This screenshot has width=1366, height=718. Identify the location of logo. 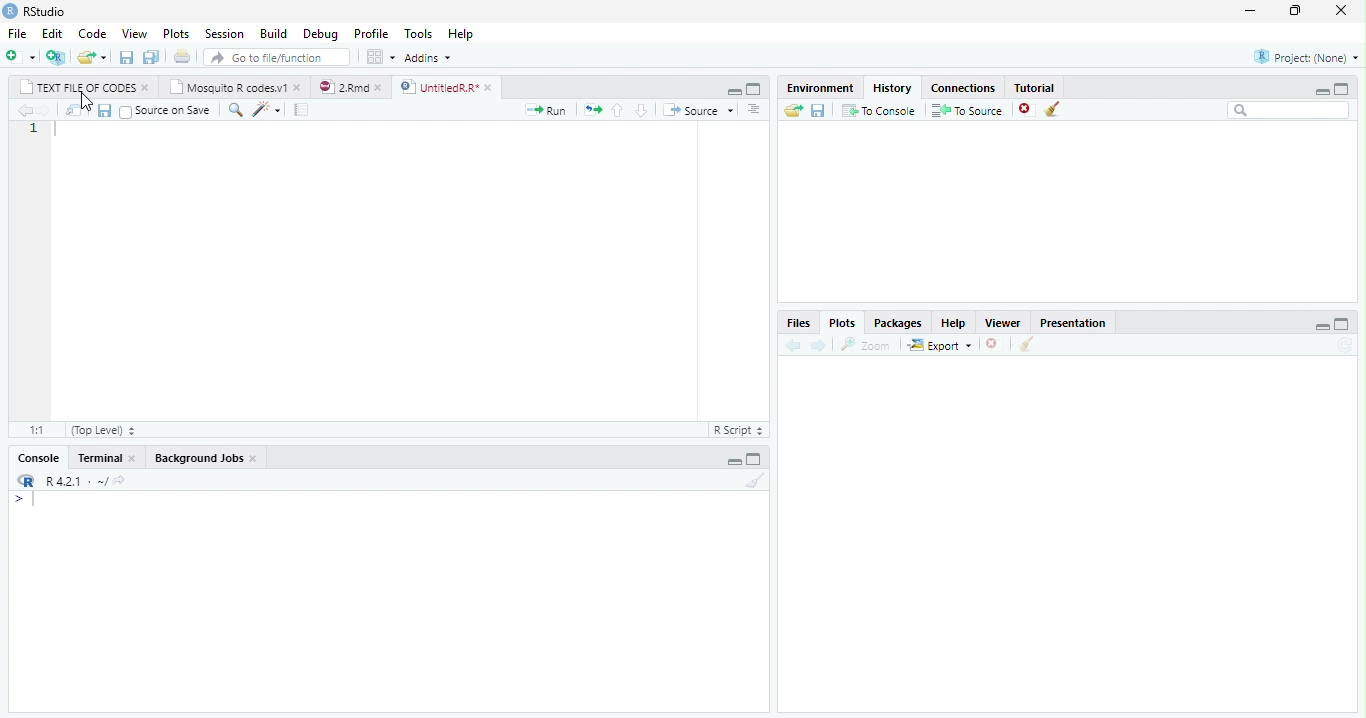
(26, 480).